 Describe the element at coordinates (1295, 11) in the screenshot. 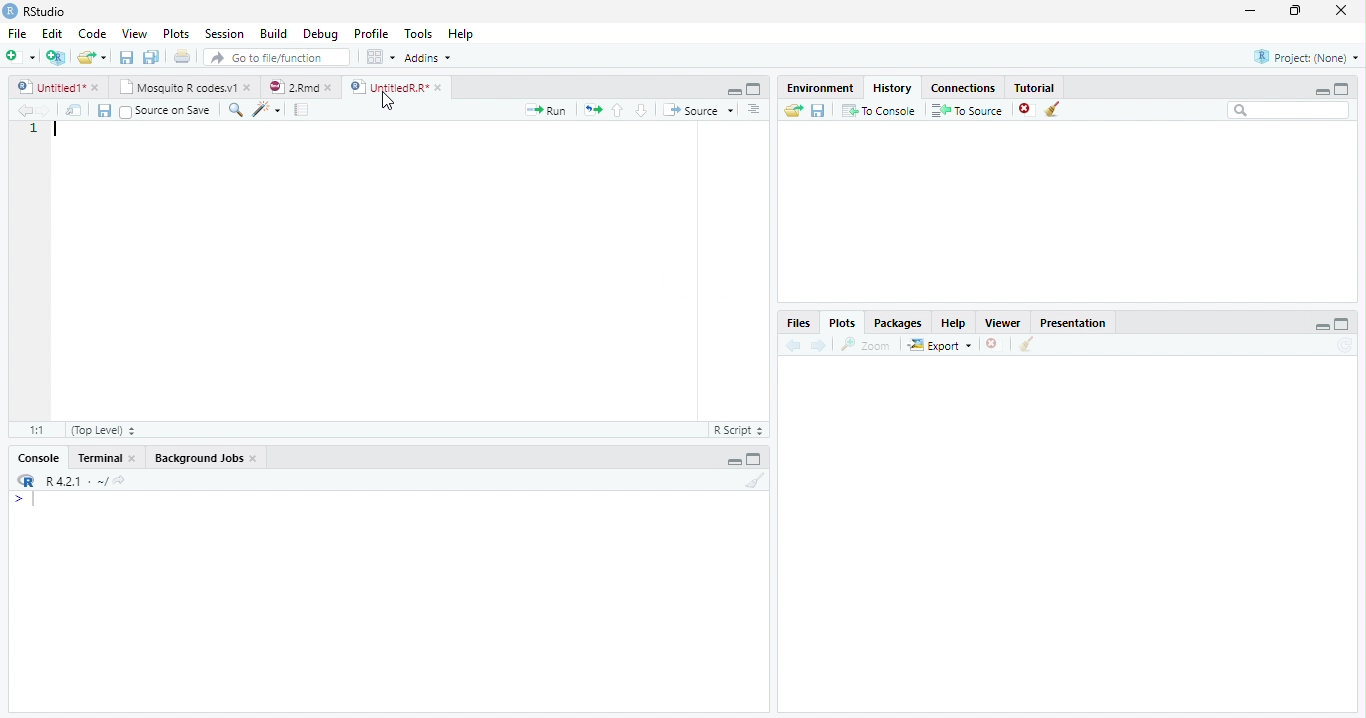

I see `restore` at that location.